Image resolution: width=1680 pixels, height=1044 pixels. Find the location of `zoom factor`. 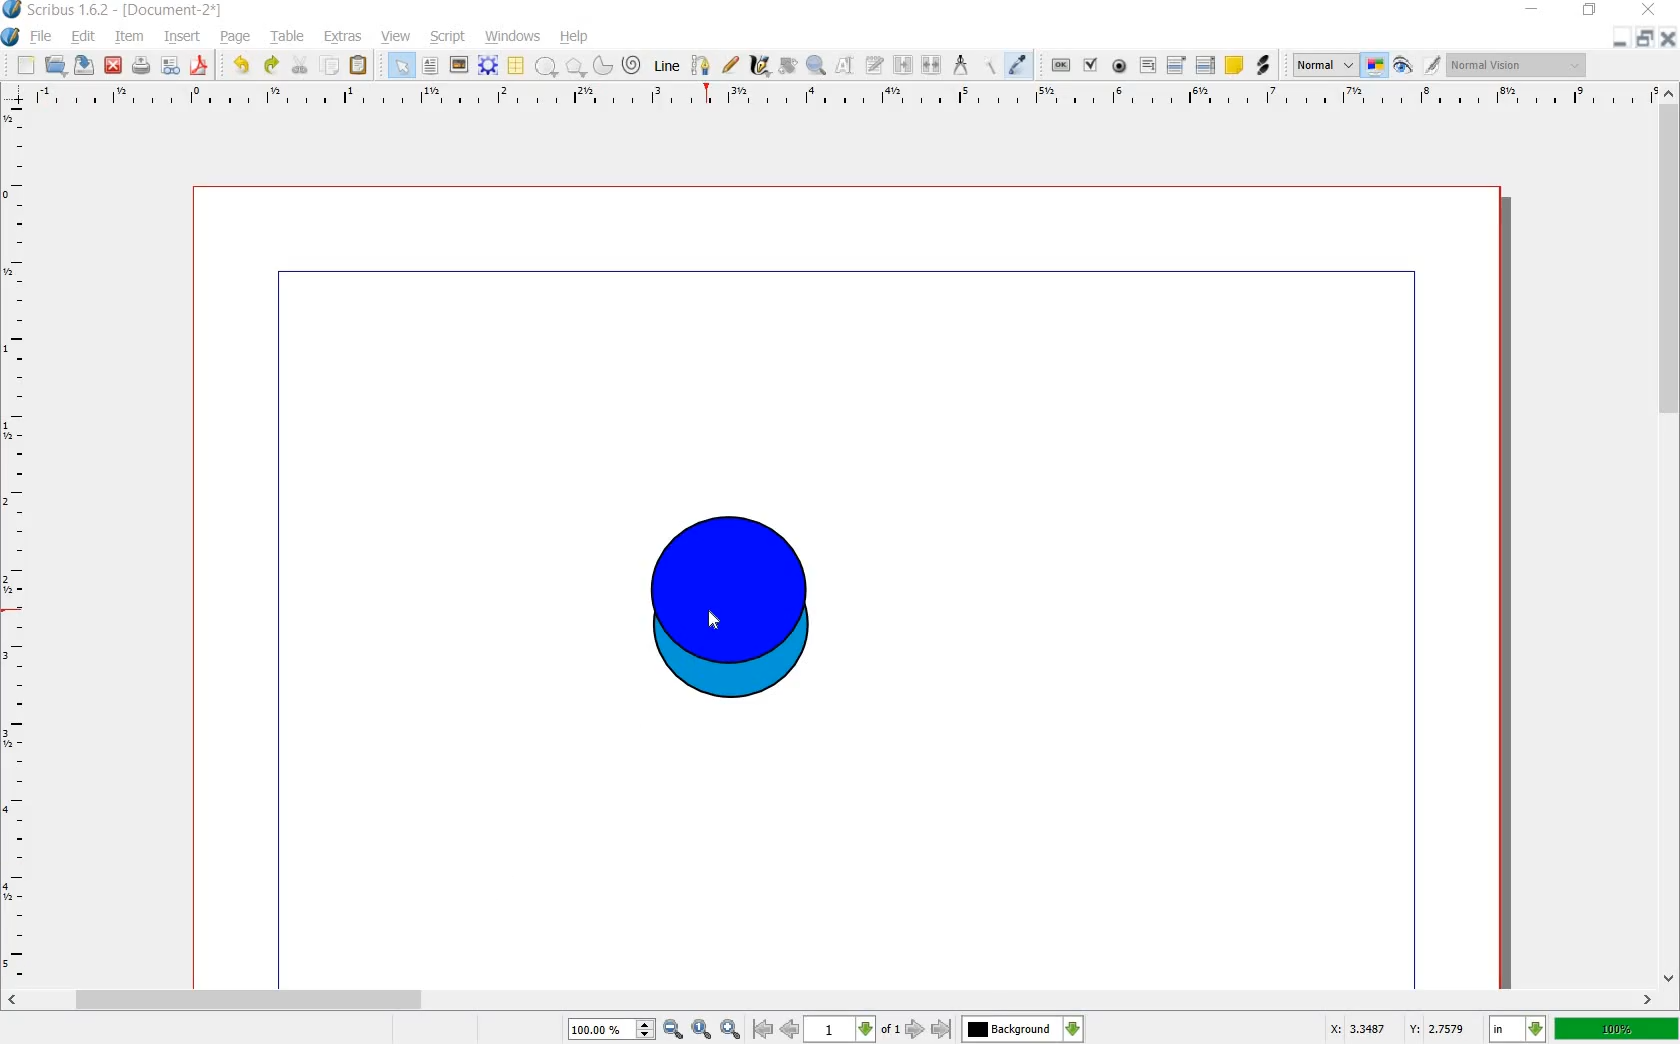

zoom factor is located at coordinates (1618, 1031).